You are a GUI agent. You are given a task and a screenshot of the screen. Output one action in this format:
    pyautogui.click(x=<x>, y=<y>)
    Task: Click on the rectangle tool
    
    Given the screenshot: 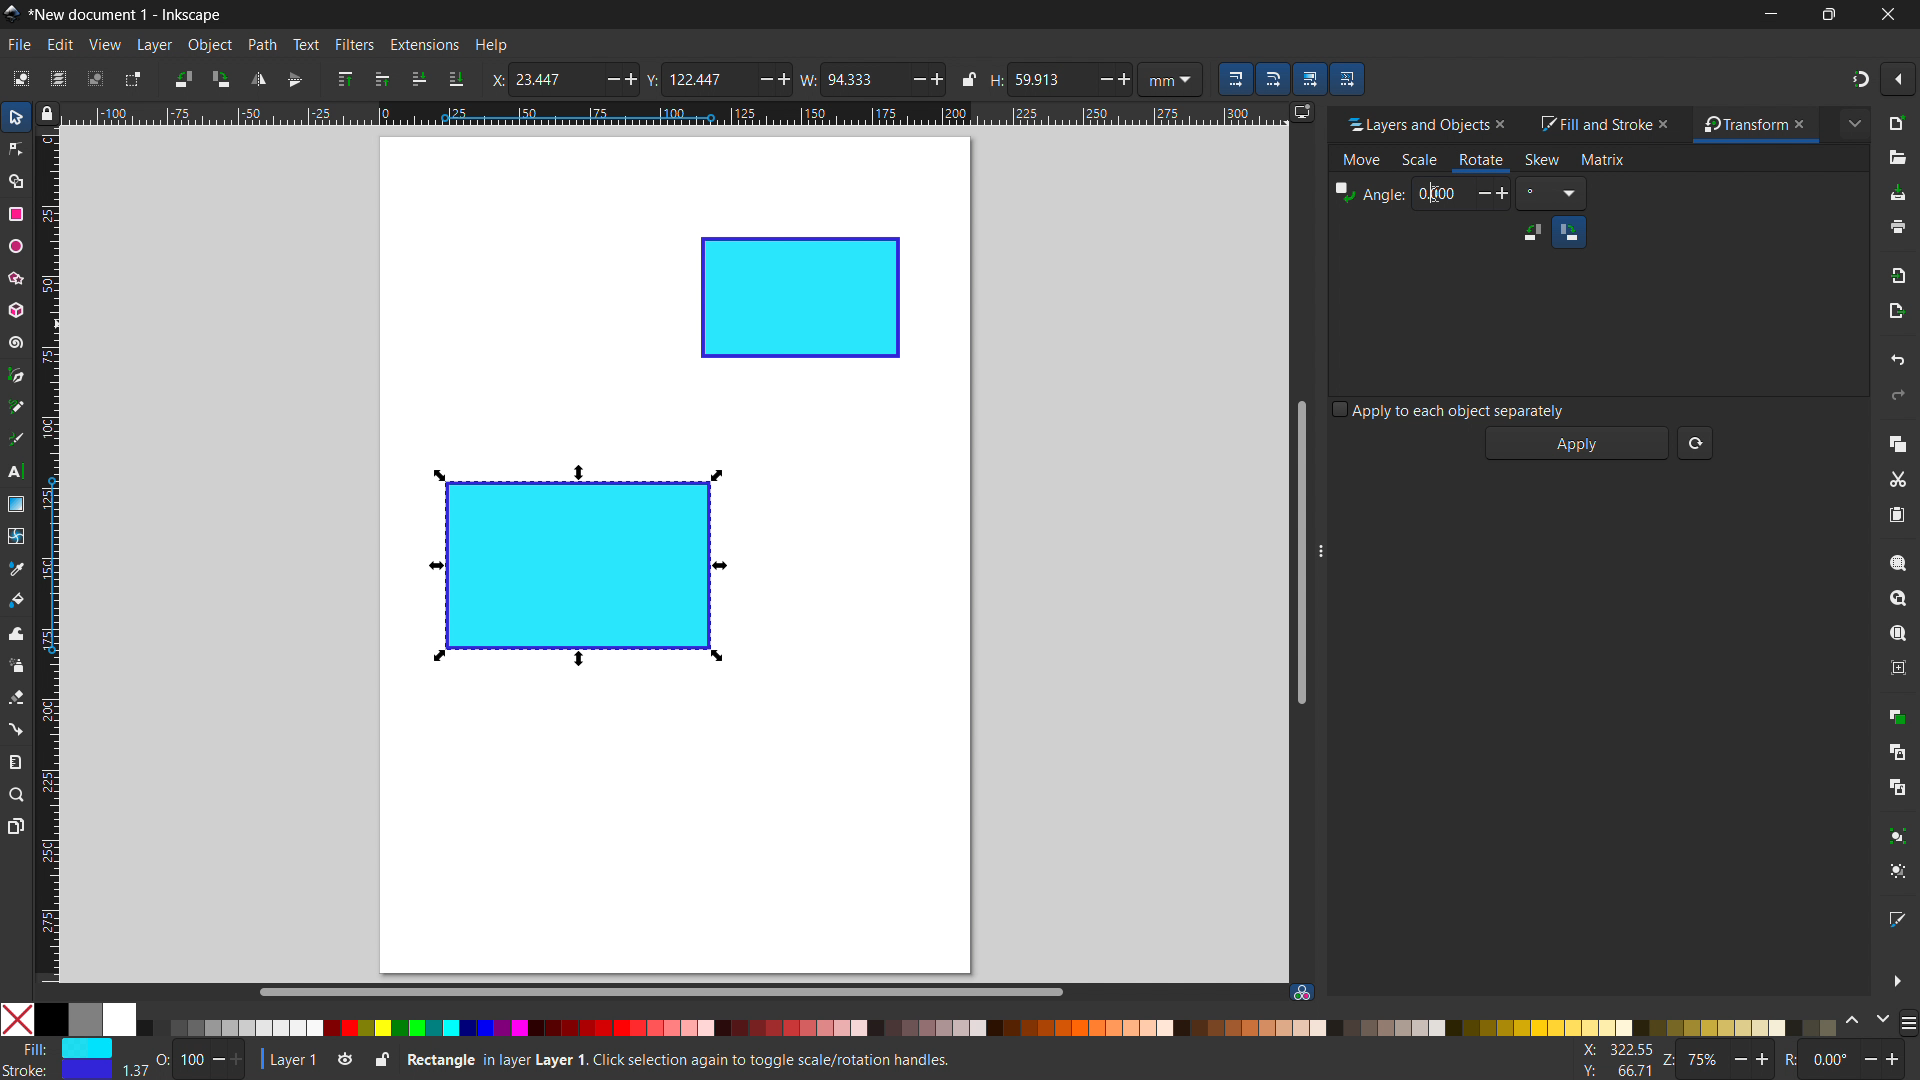 What is the action you would take?
    pyautogui.click(x=16, y=214)
    